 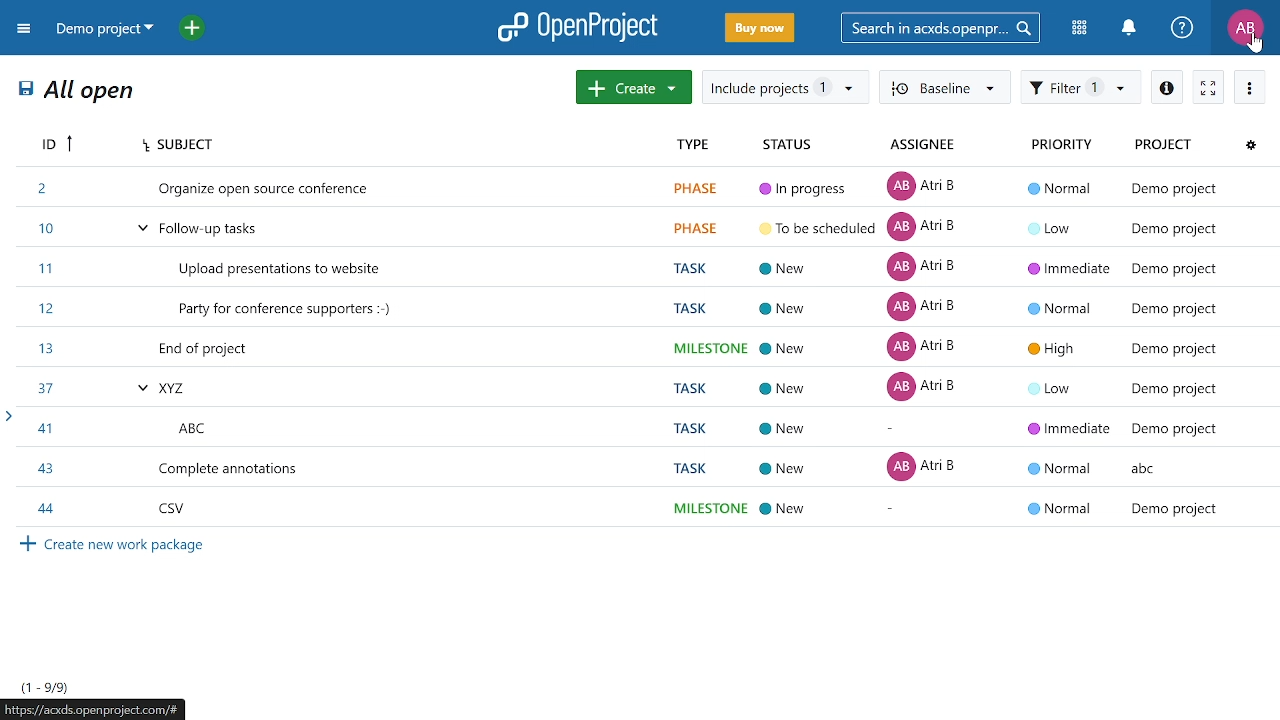 What do you see at coordinates (1247, 146) in the screenshot?
I see `configure view` at bounding box center [1247, 146].